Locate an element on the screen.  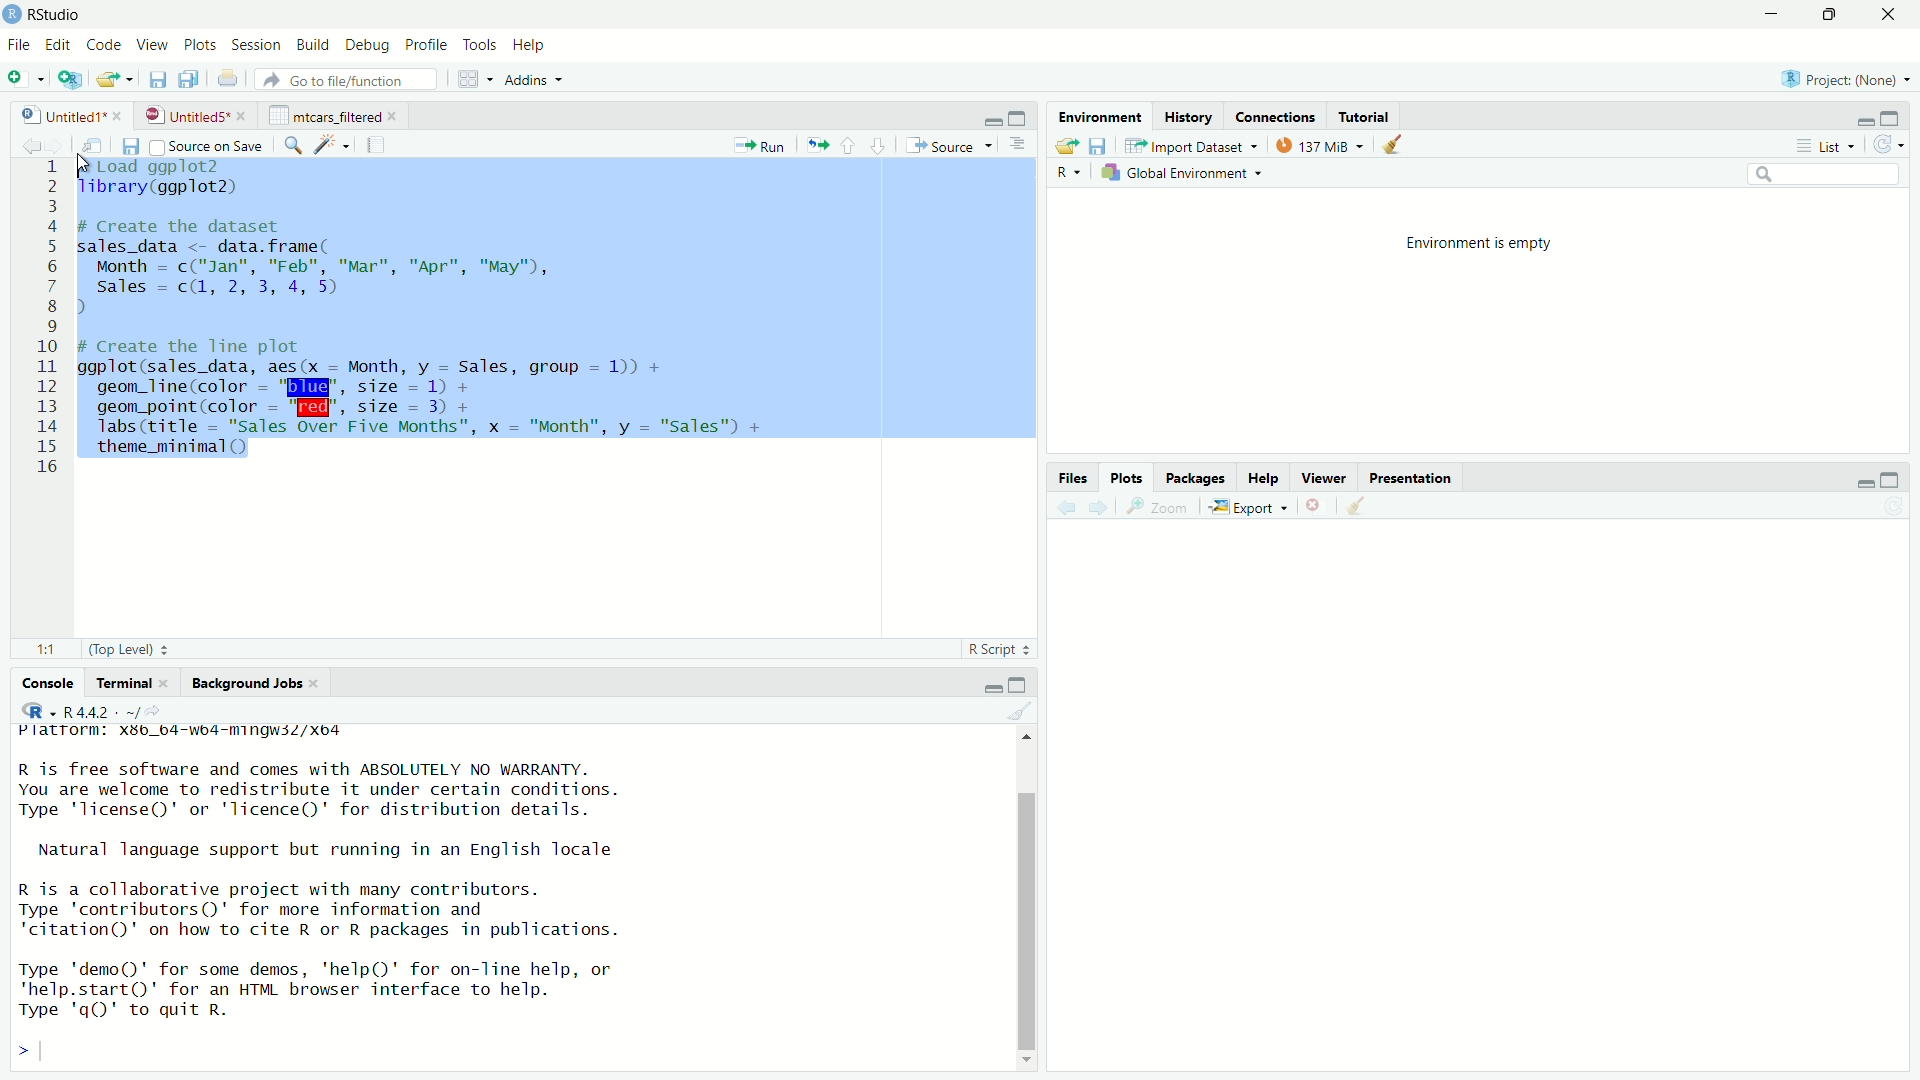
list is located at coordinates (1832, 144).